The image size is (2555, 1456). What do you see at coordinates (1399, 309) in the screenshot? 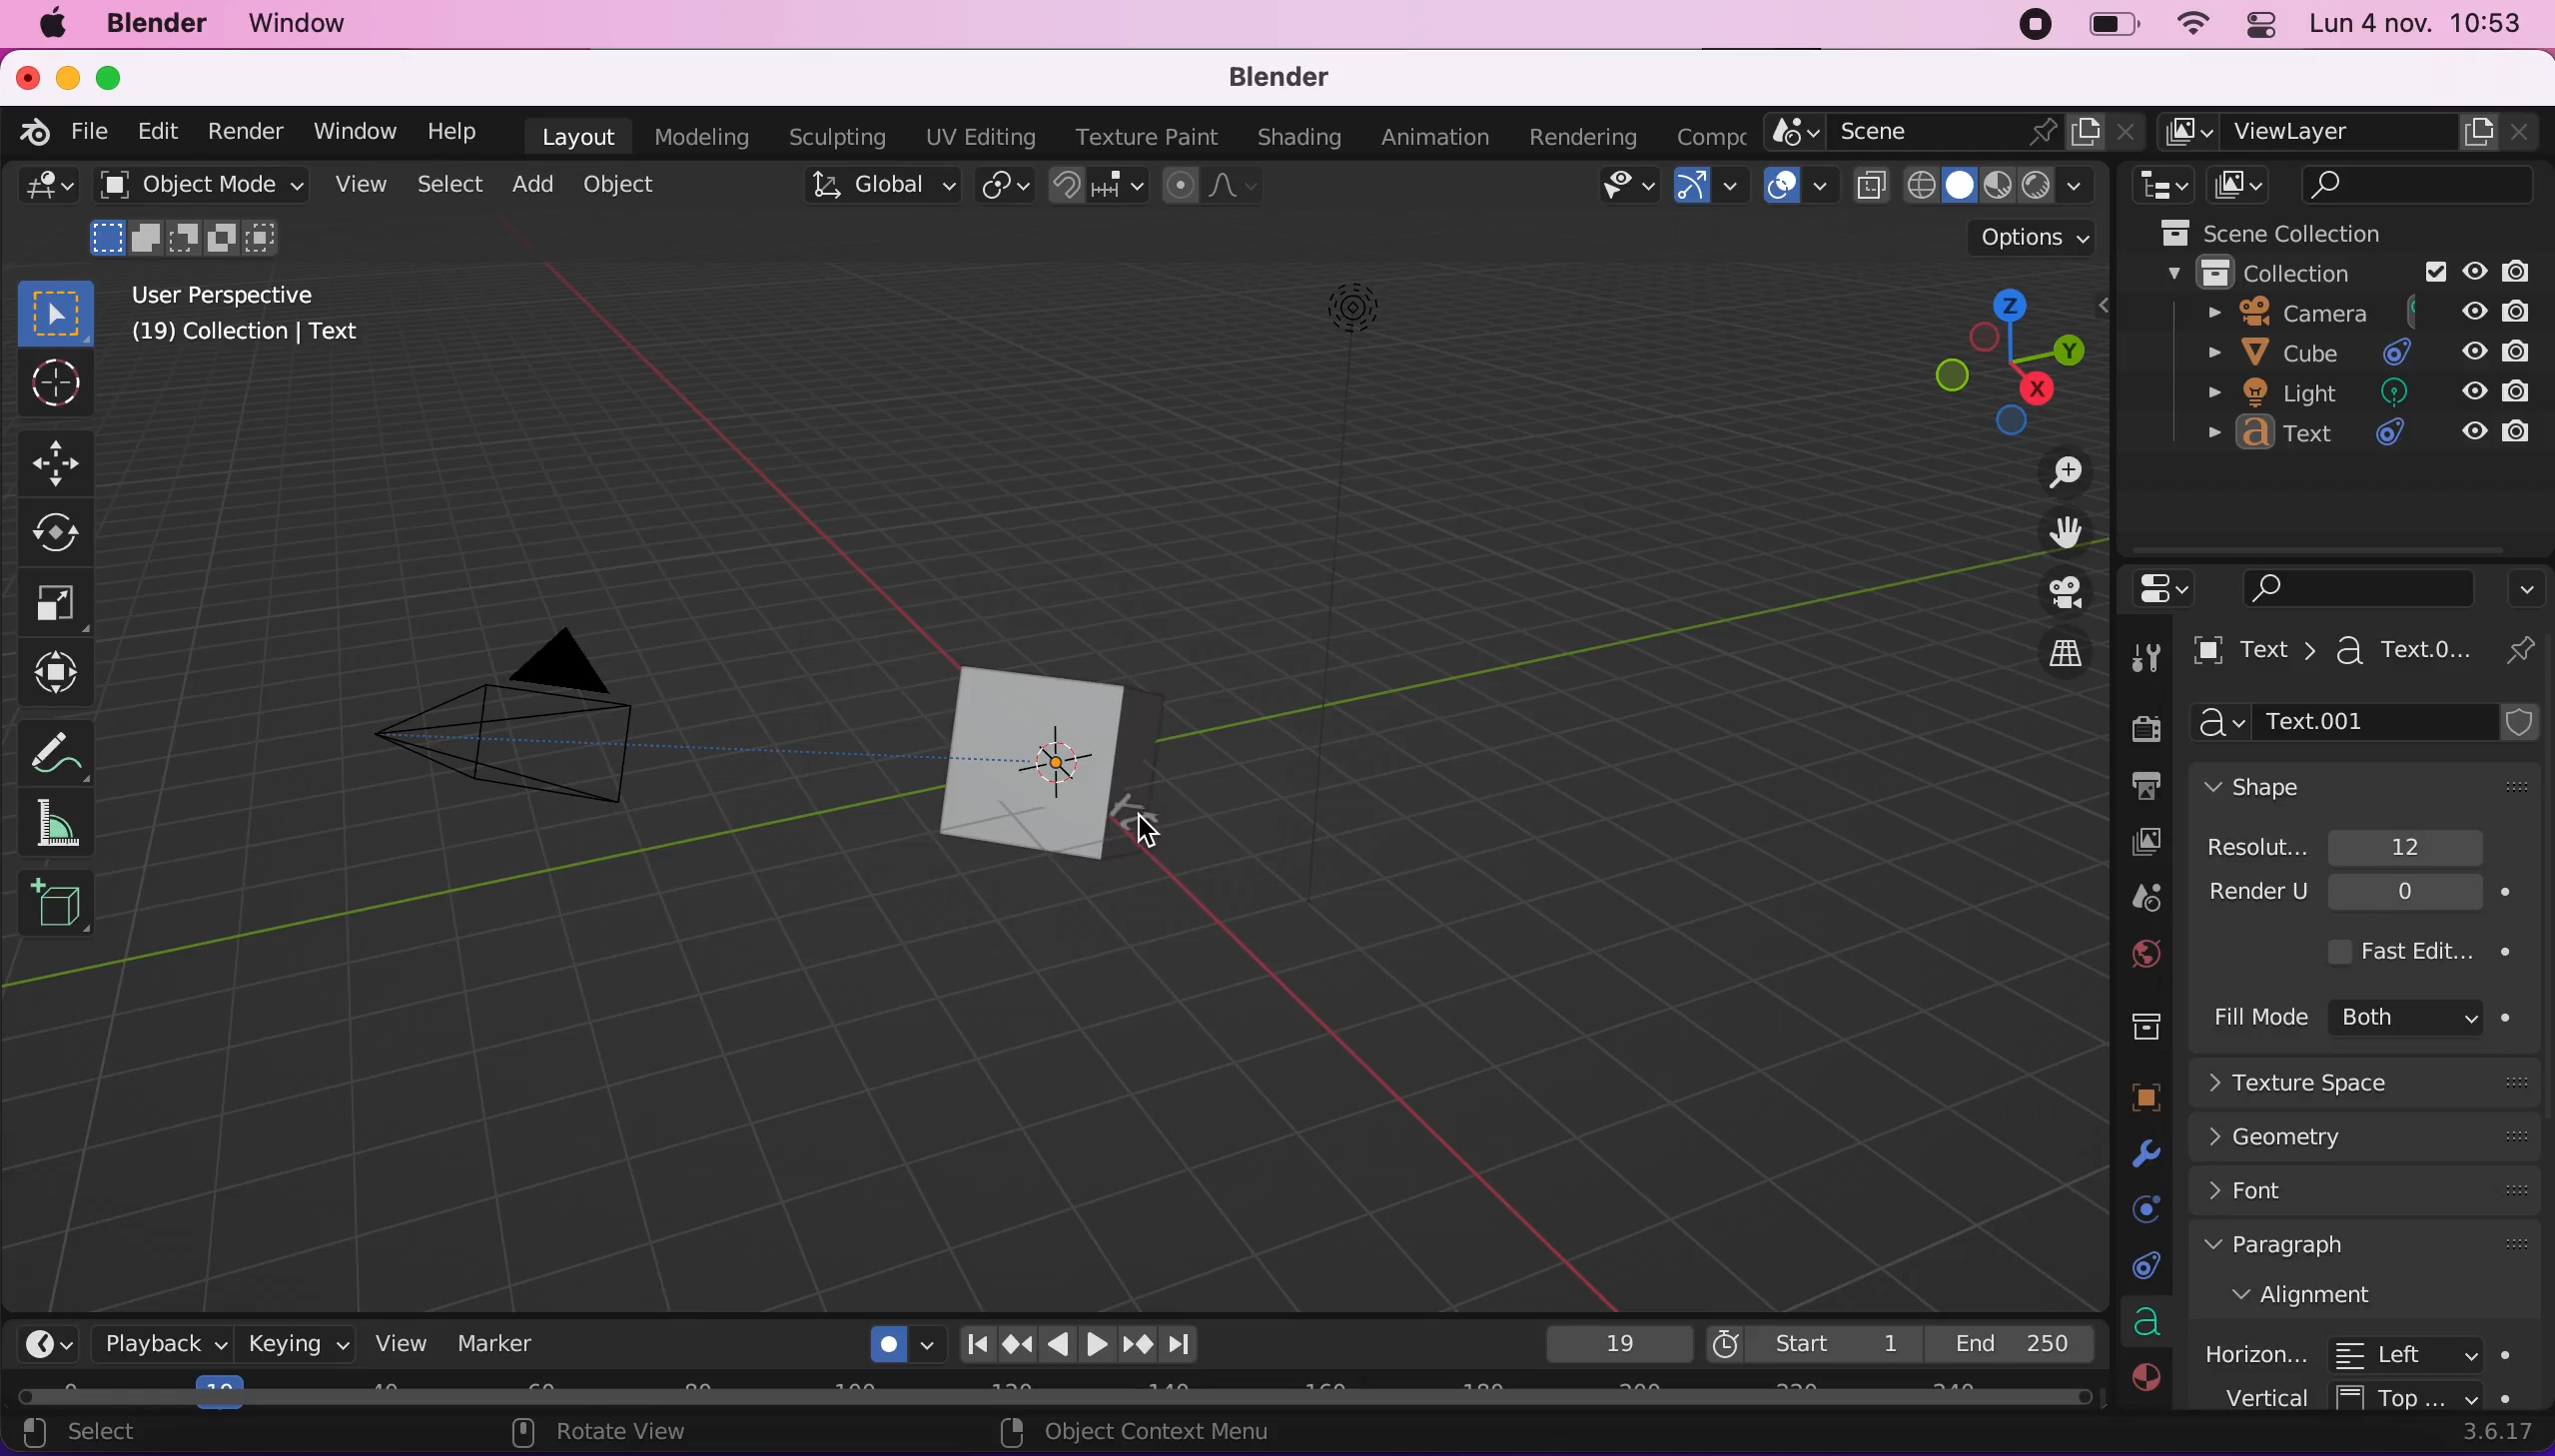
I see `light` at bounding box center [1399, 309].